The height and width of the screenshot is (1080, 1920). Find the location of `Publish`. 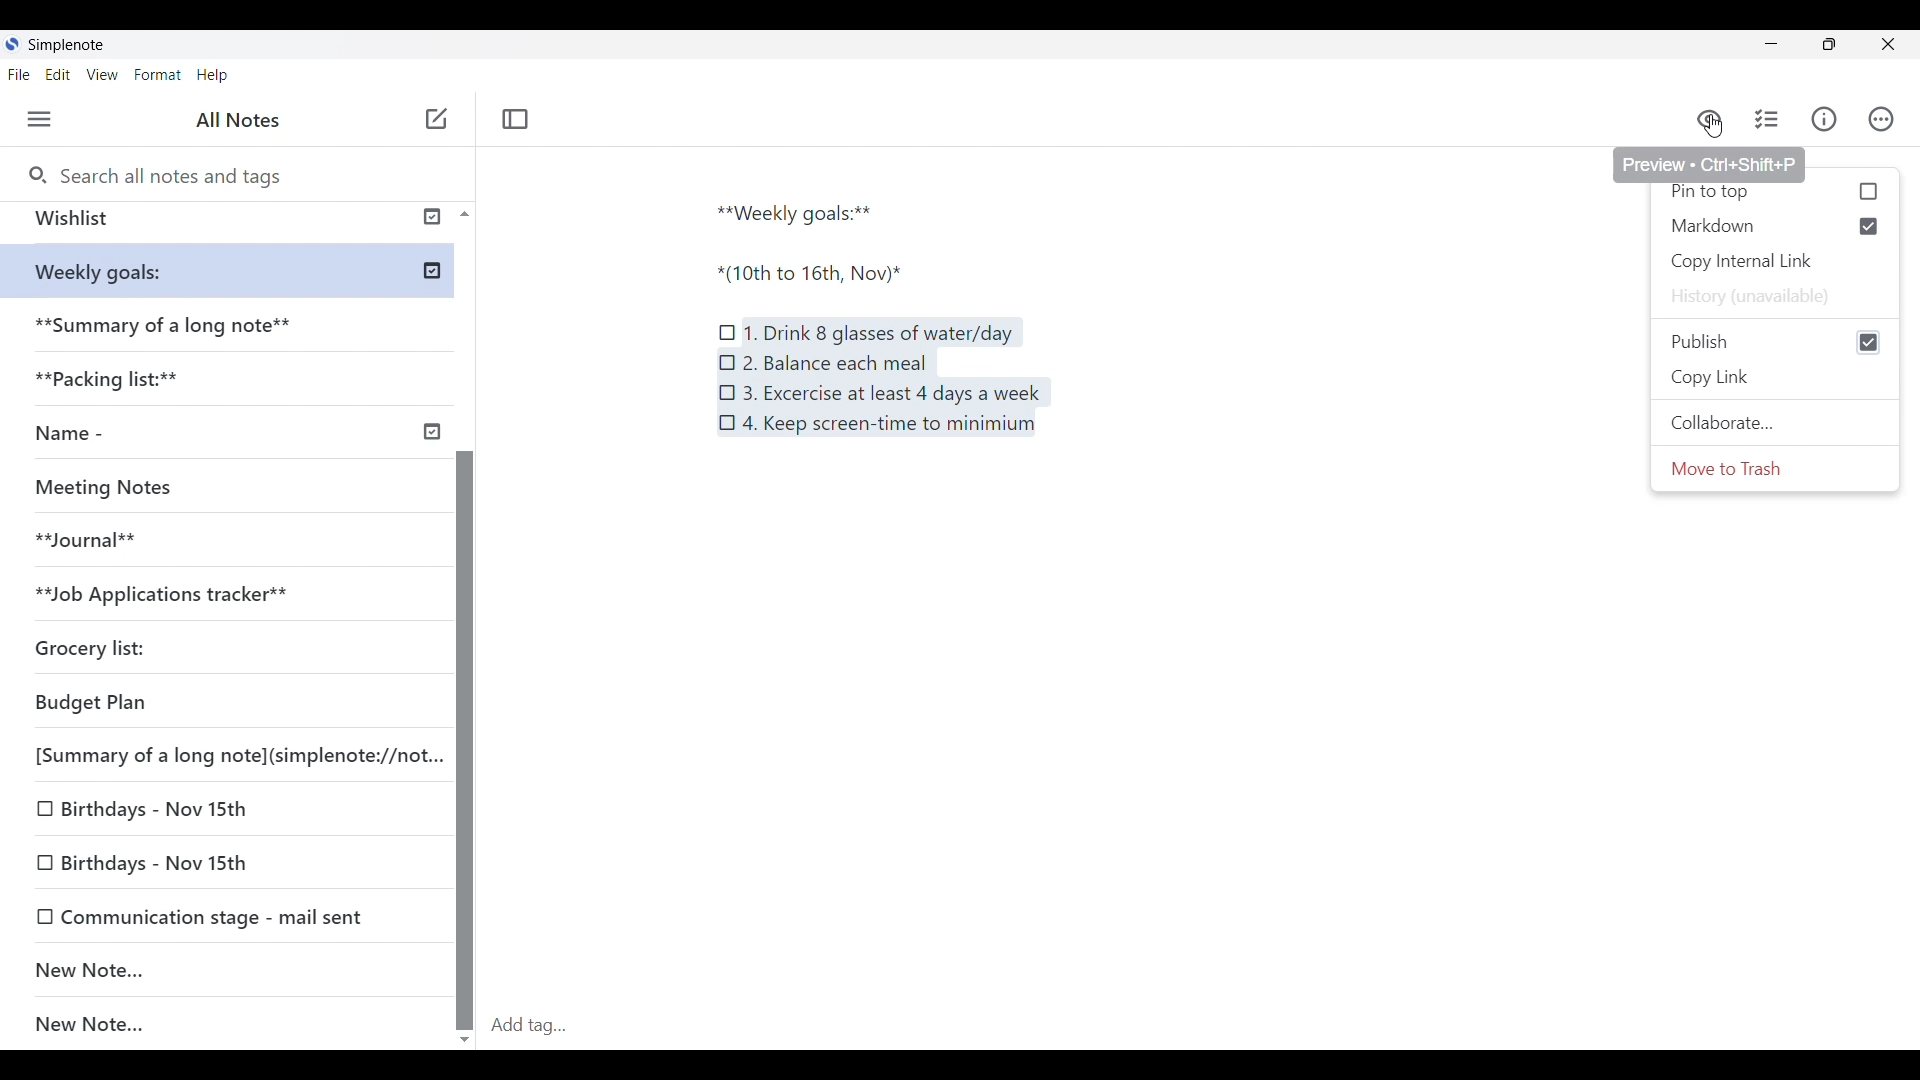

Publish is located at coordinates (1775, 339).